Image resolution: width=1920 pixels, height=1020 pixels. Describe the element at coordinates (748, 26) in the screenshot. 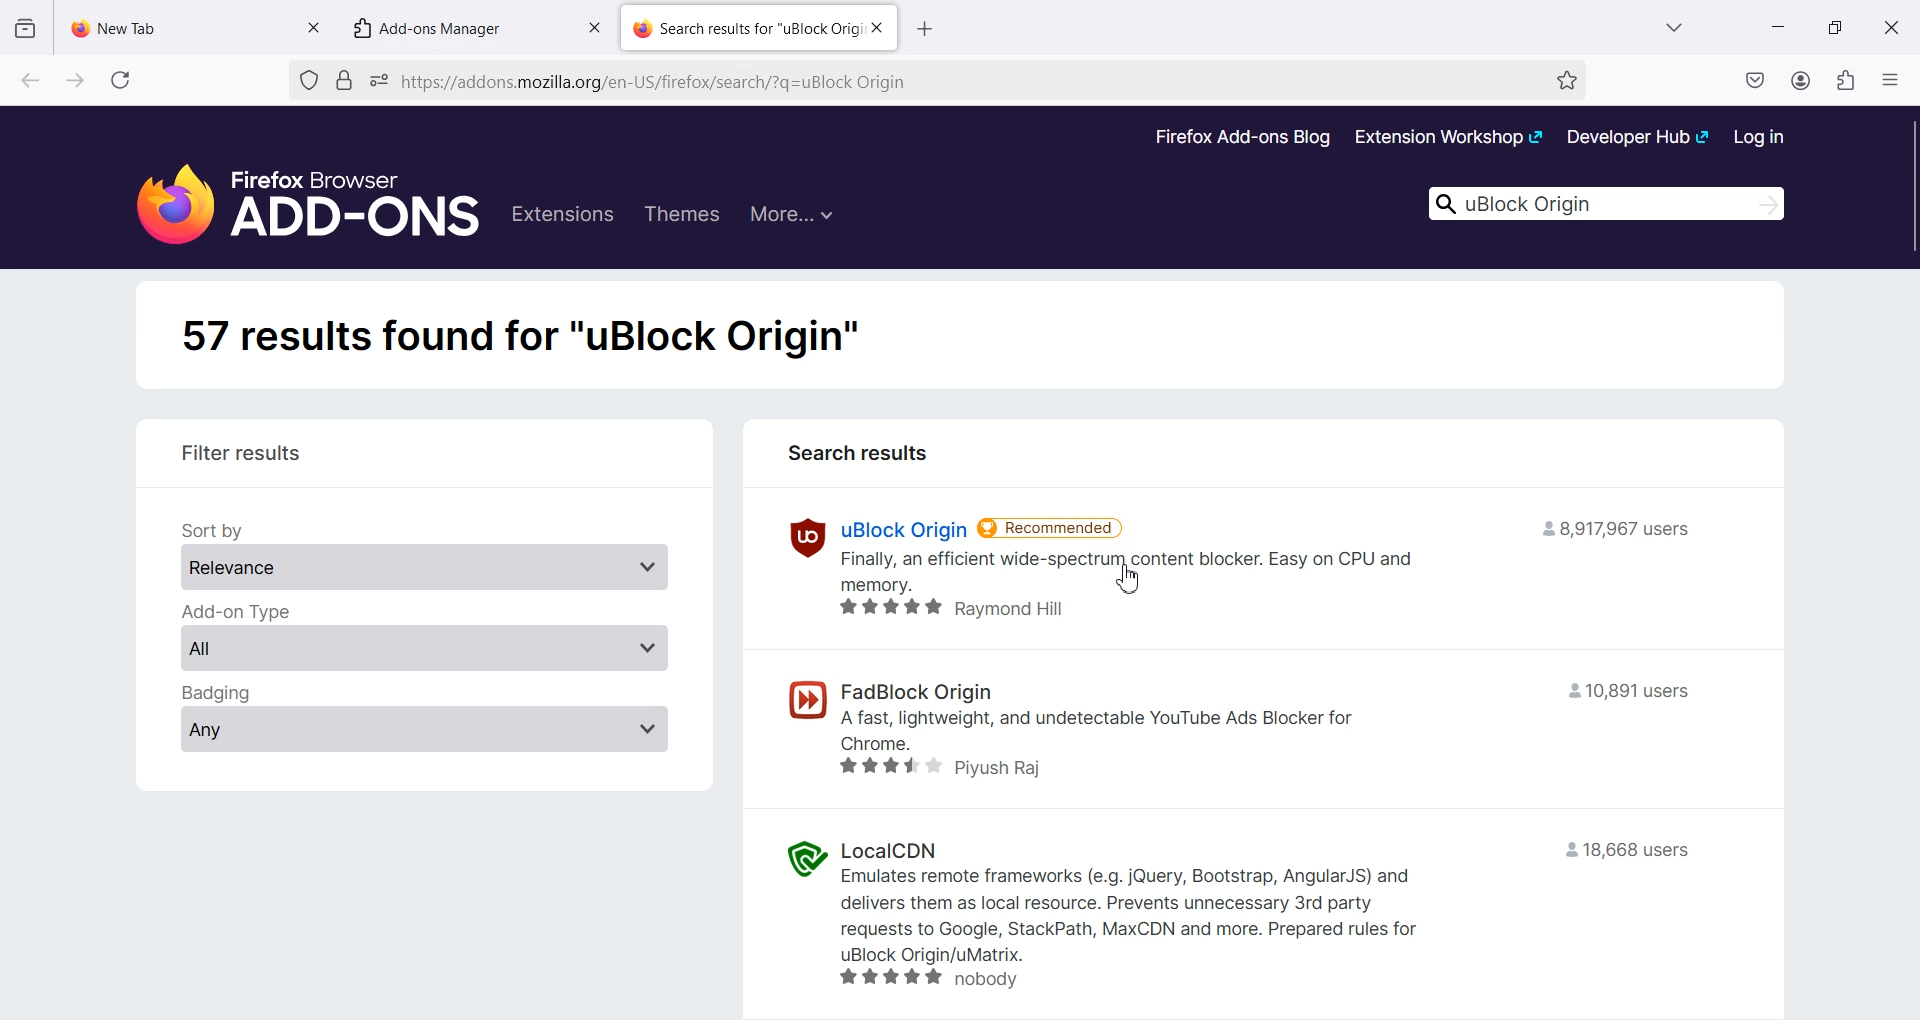

I see `Search results for “uBlock Orig` at that location.